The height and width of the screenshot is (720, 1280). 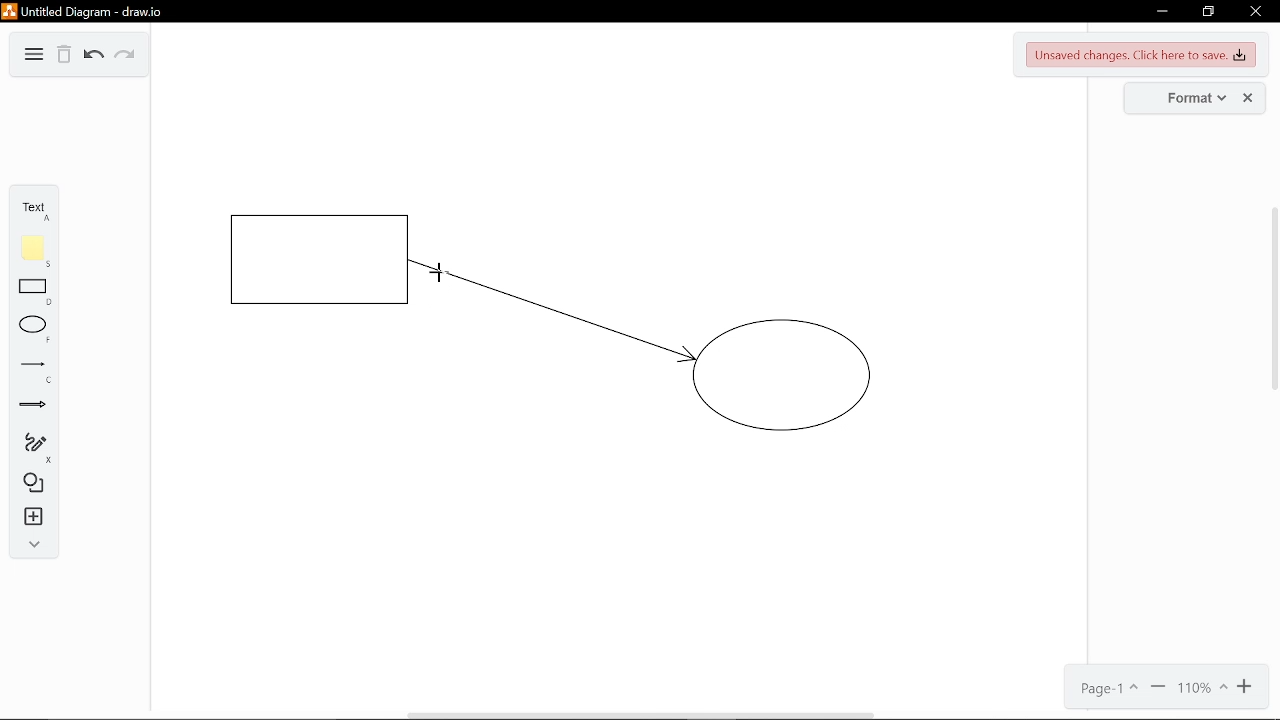 I want to click on Text, so click(x=32, y=208).